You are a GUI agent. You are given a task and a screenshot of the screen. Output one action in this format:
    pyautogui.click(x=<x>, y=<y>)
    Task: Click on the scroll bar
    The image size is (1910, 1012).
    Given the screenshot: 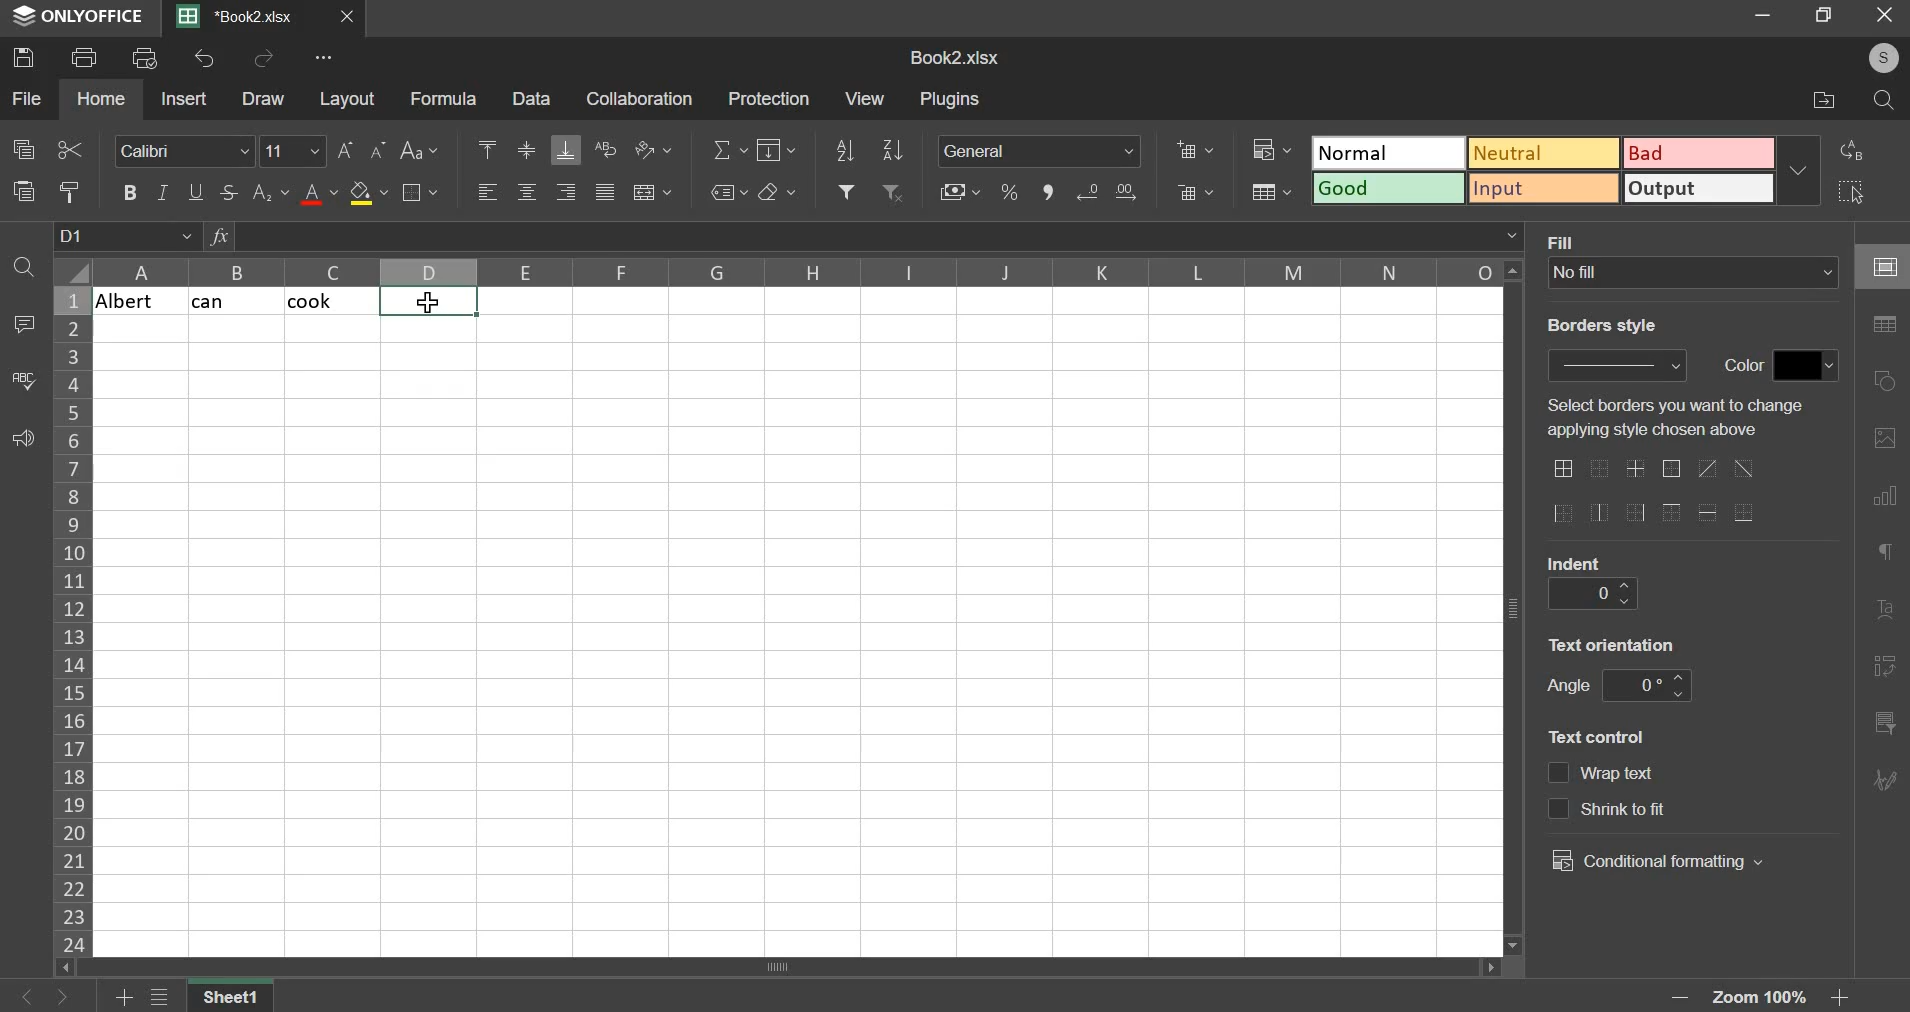 What is the action you would take?
    pyautogui.click(x=774, y=968)
    